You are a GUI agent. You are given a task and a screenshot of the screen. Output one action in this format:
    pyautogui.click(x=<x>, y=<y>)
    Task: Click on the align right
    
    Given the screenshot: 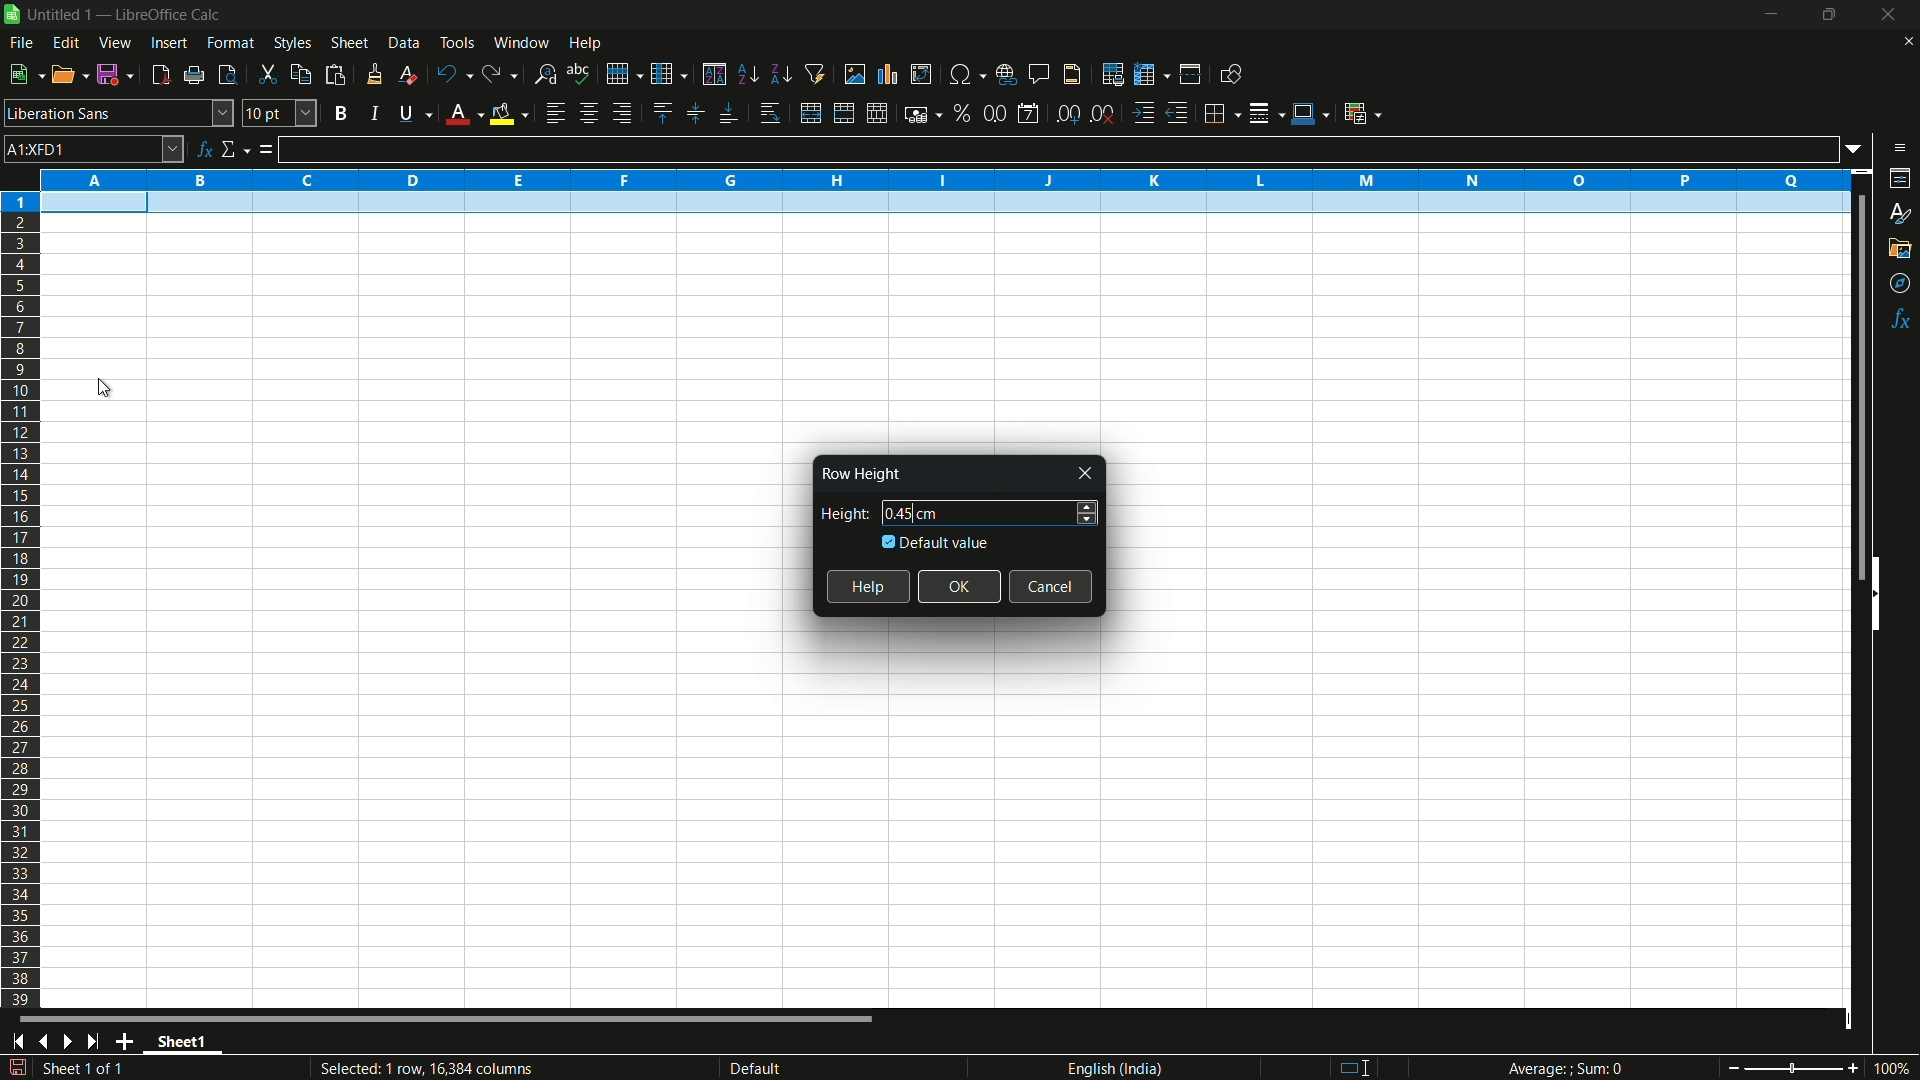 What is the action you would take?
    pyautogui.click(x=620, y=114)
    